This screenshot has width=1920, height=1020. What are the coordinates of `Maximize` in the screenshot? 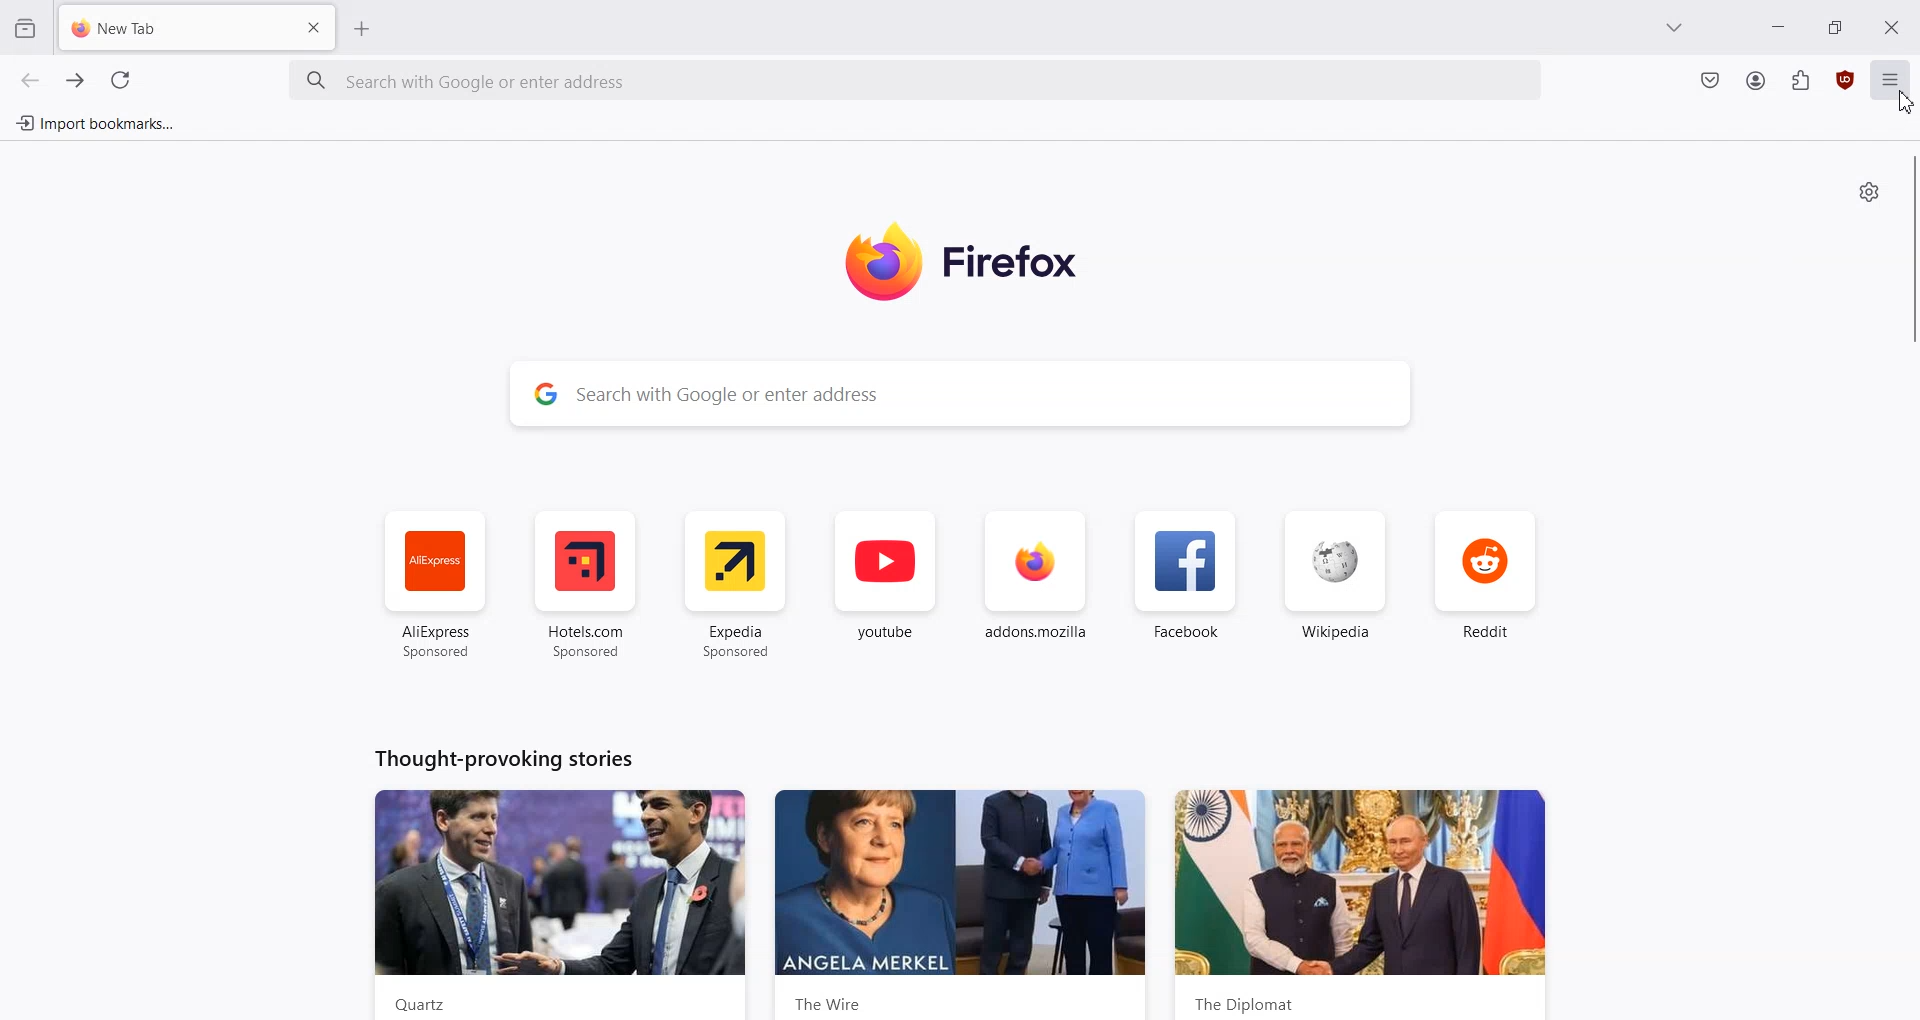 It's located at (1834, 26).